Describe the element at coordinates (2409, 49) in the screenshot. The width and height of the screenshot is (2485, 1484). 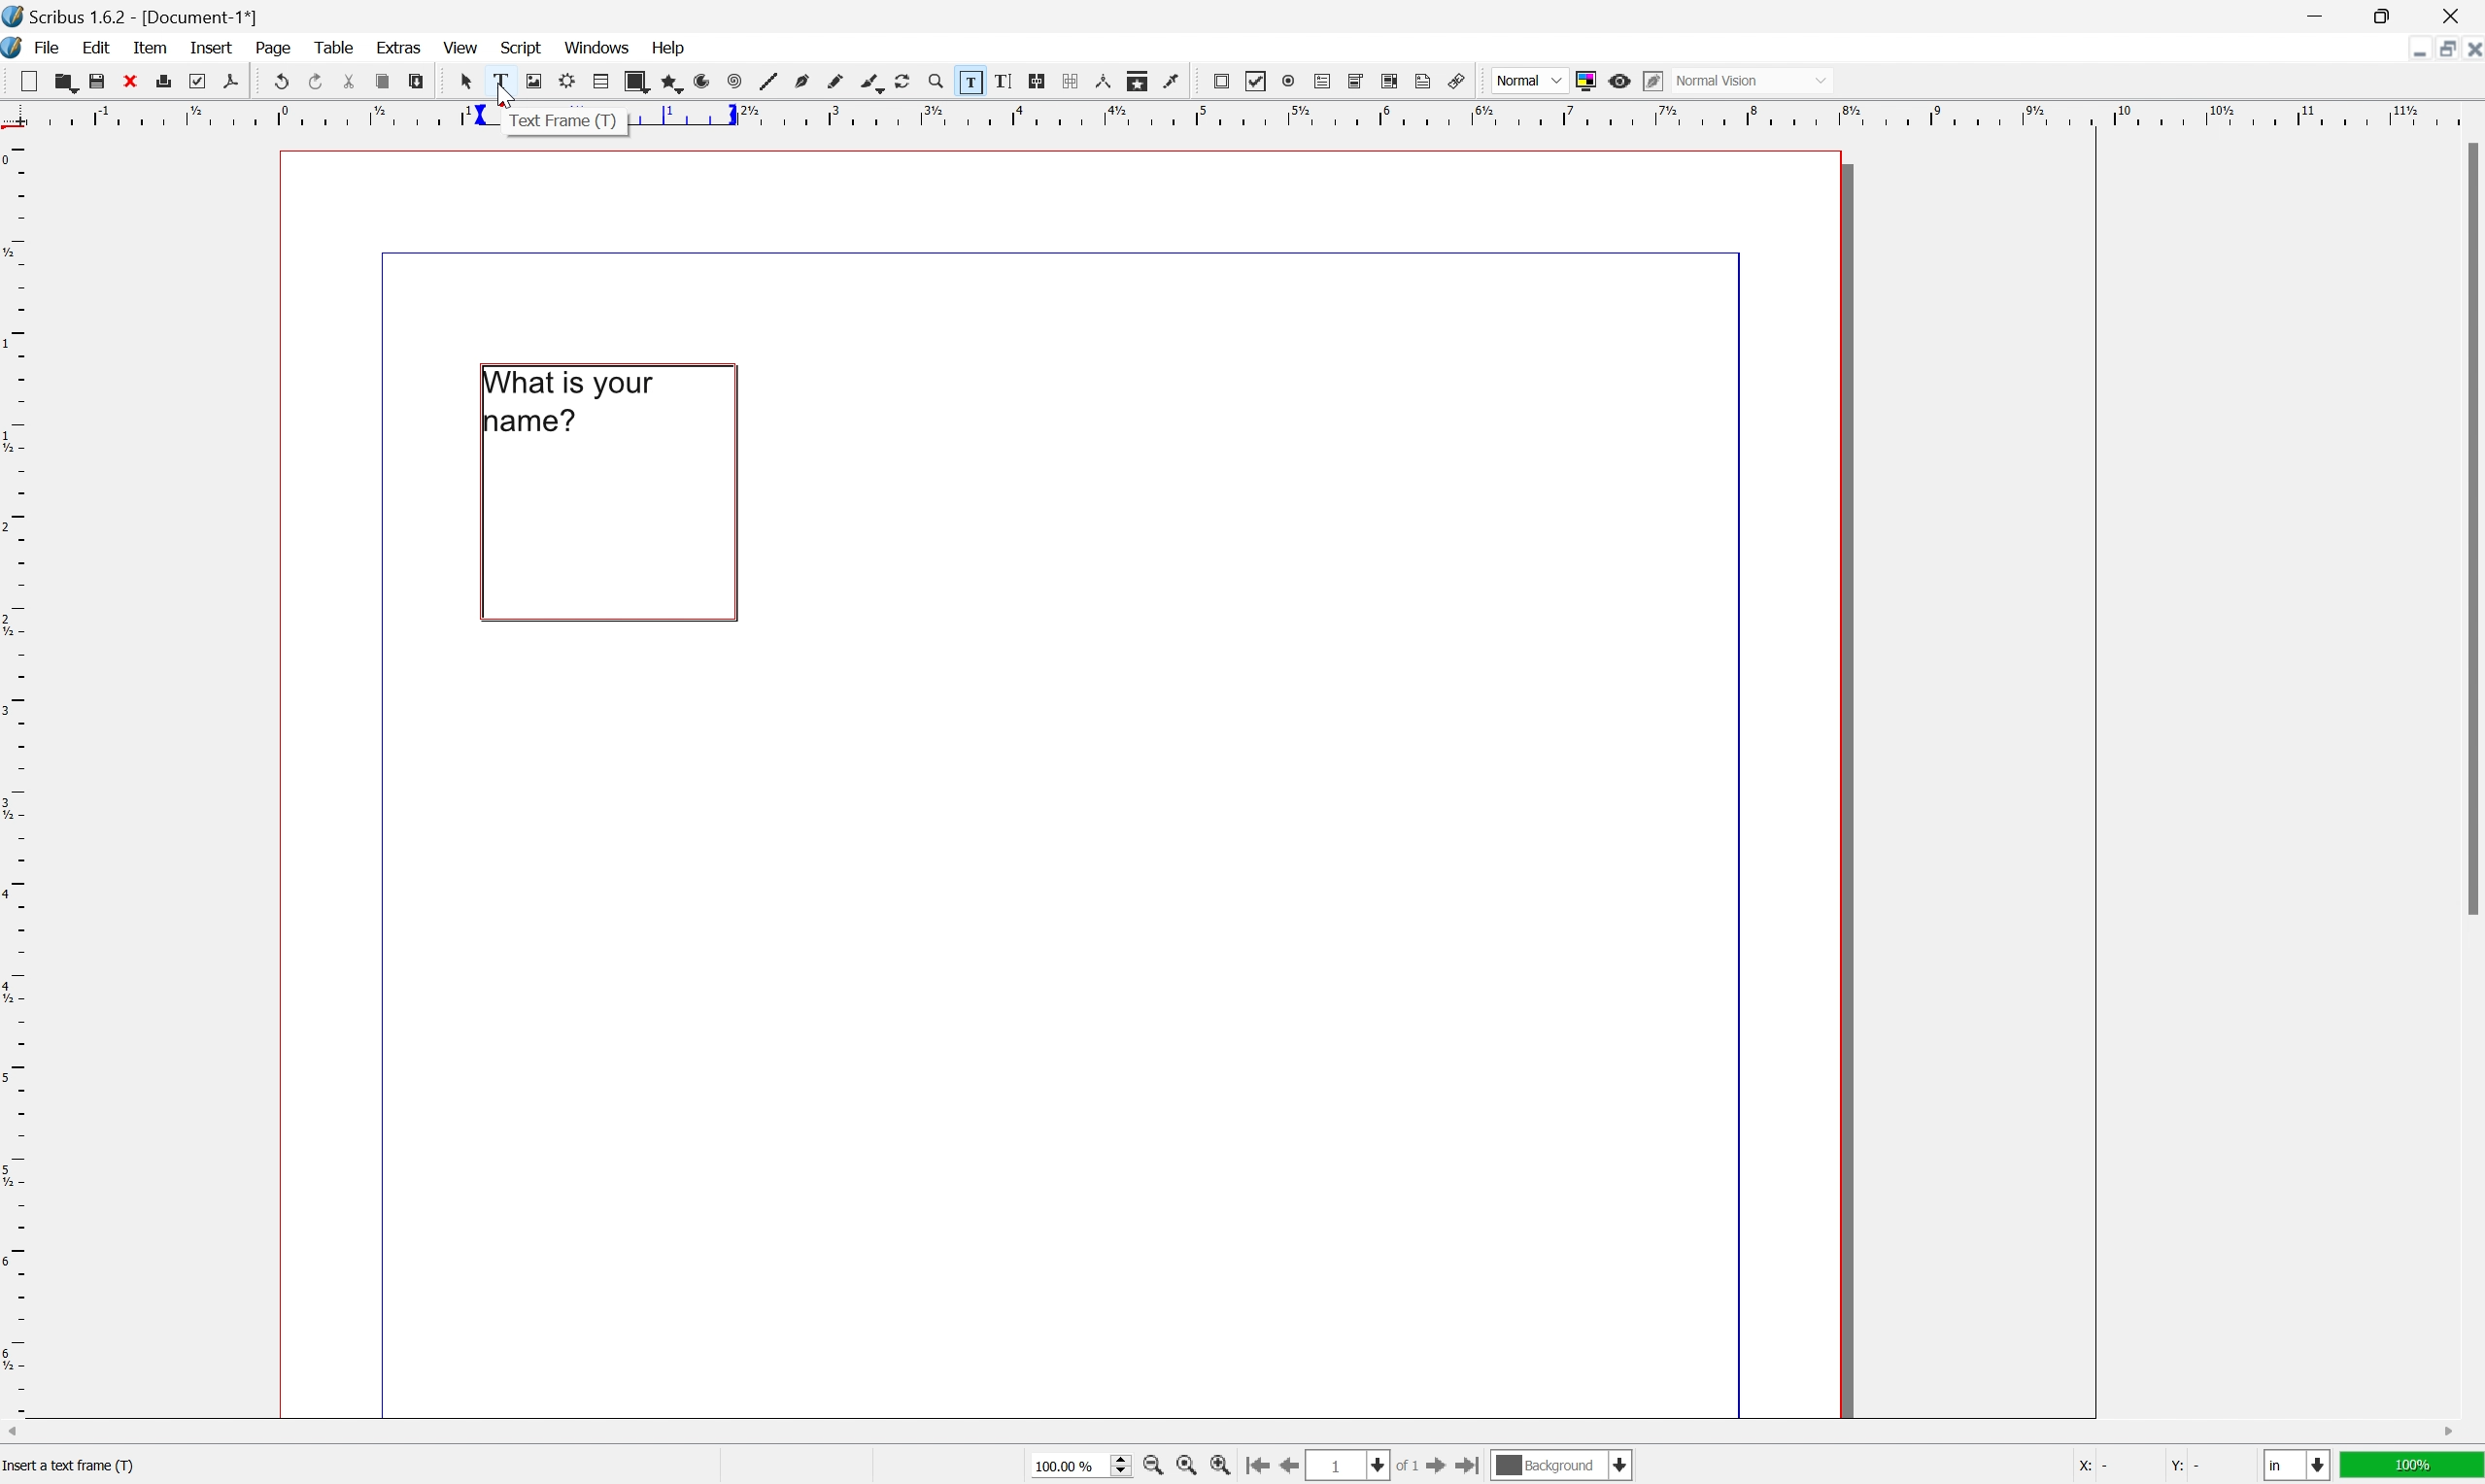
I see `minimize` at that location.